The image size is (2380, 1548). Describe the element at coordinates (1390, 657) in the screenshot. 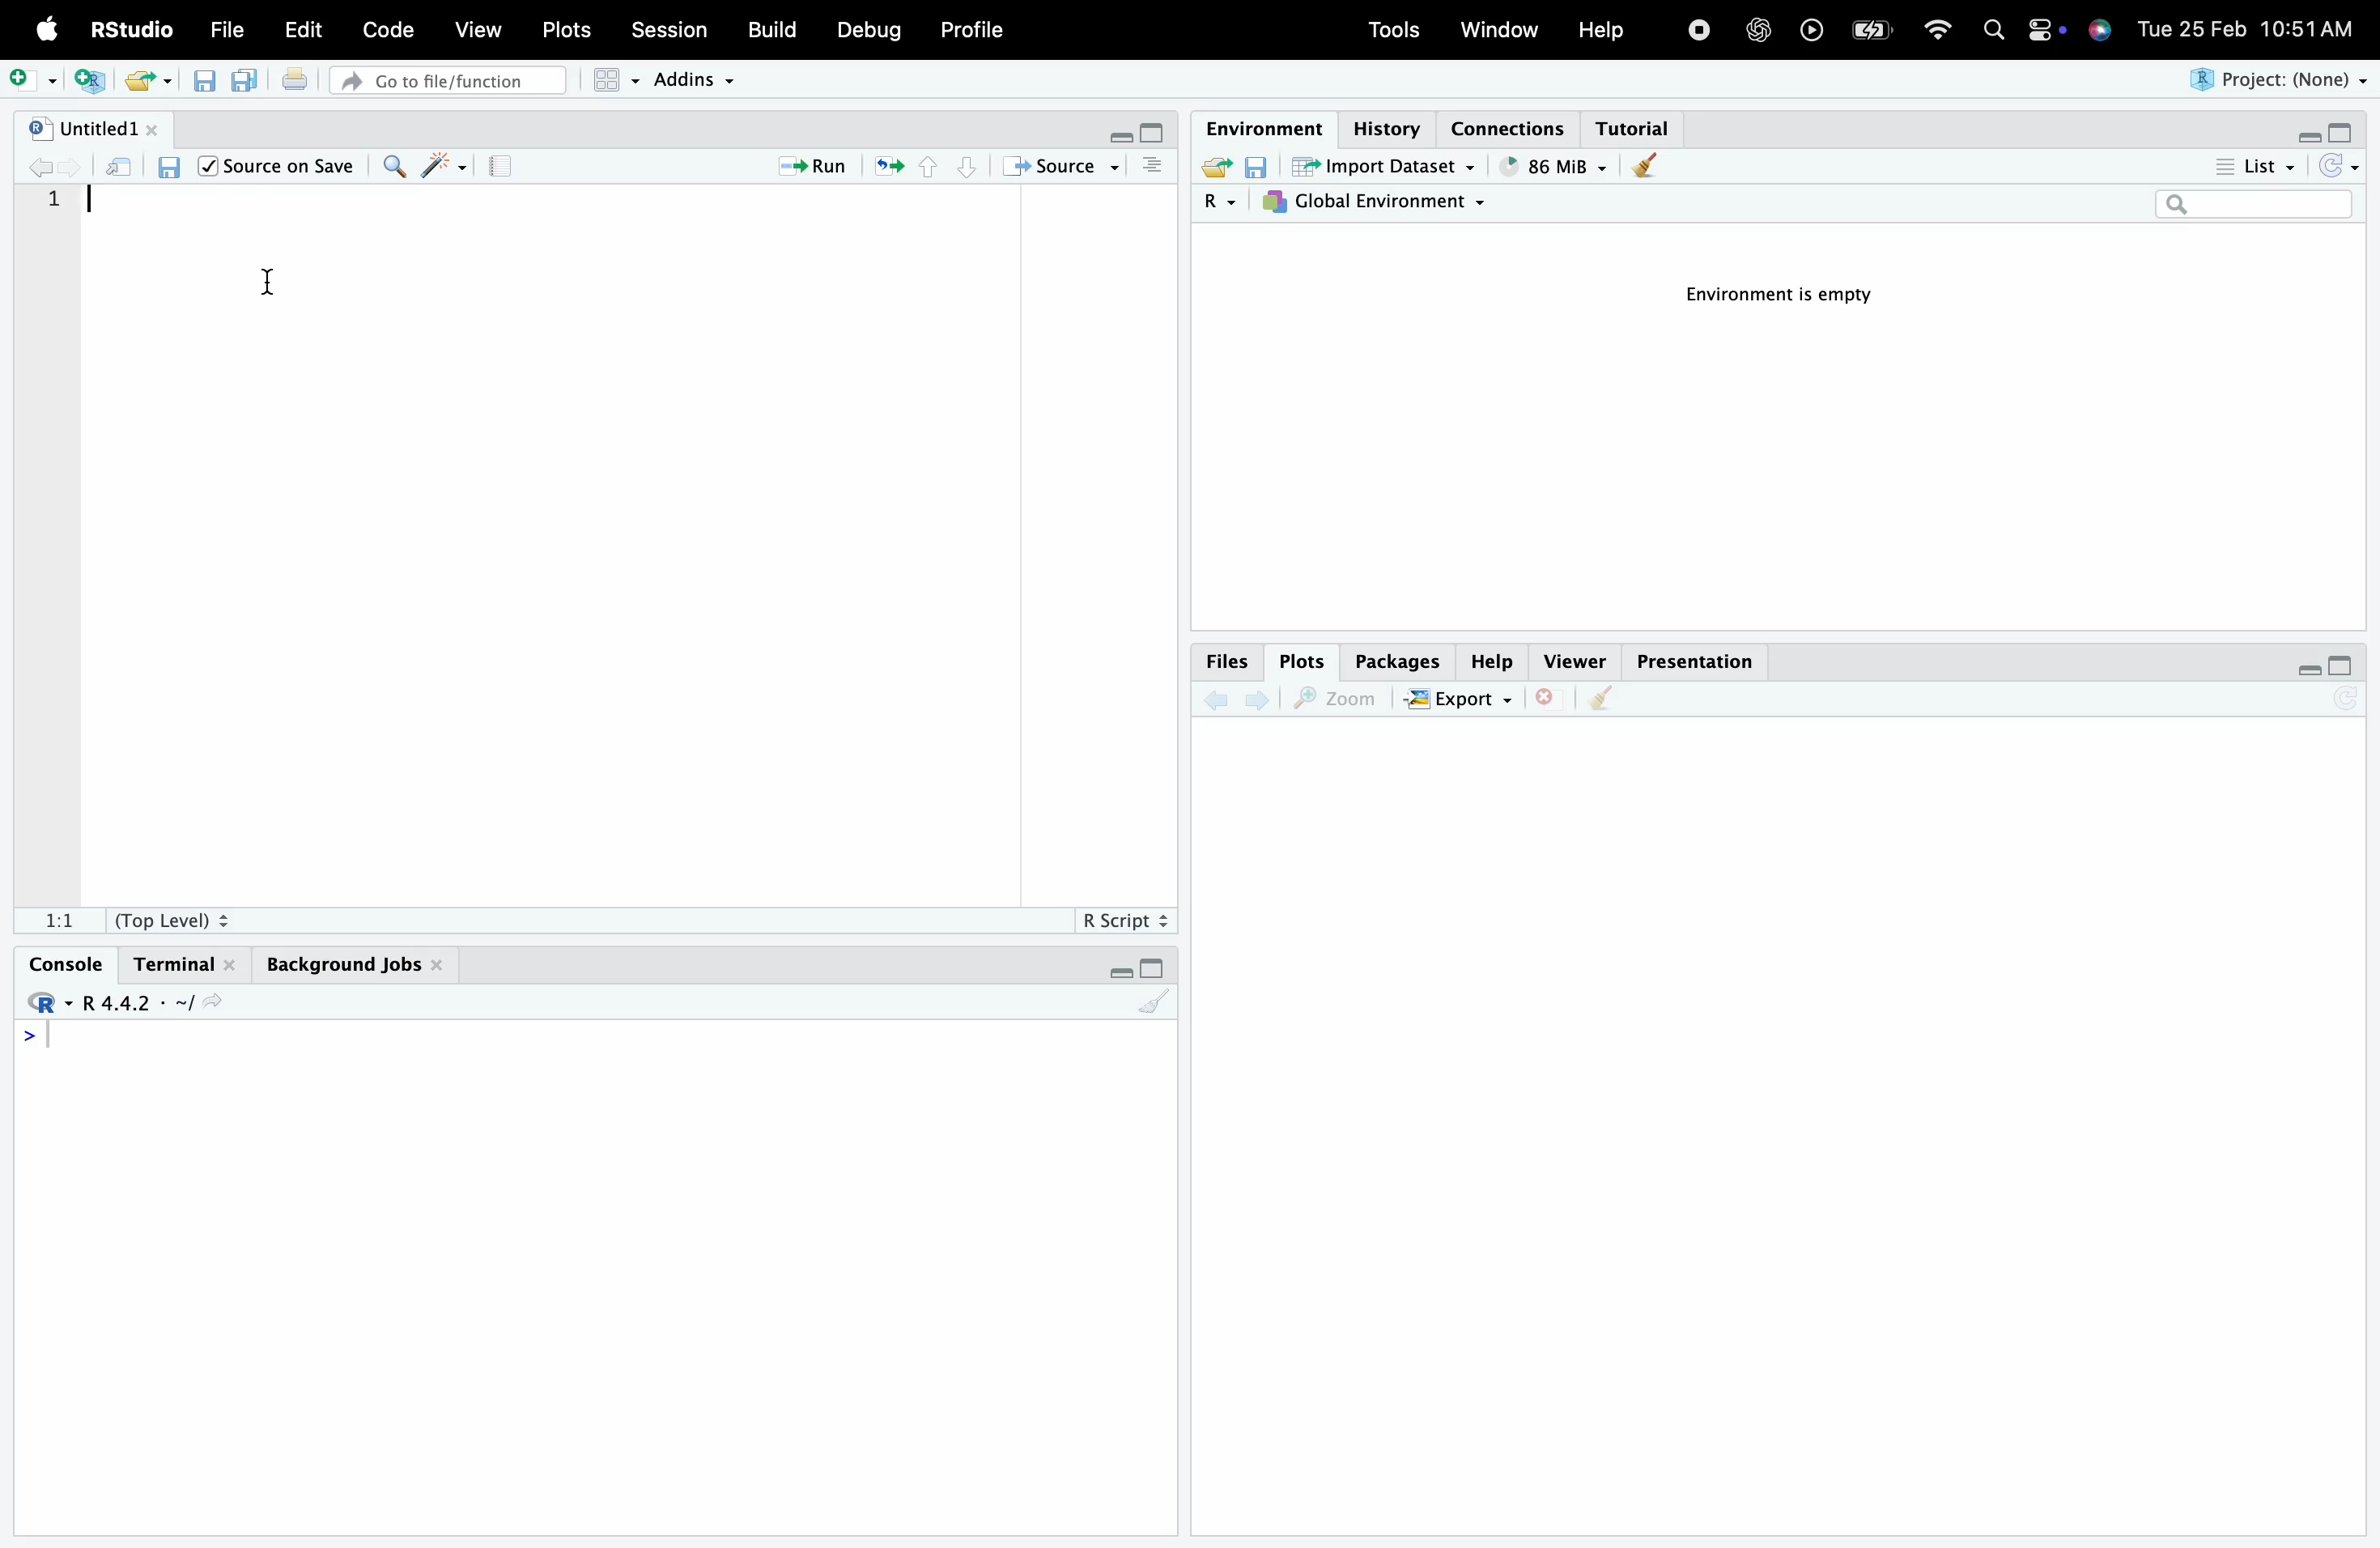

I see `Packages` at that location.